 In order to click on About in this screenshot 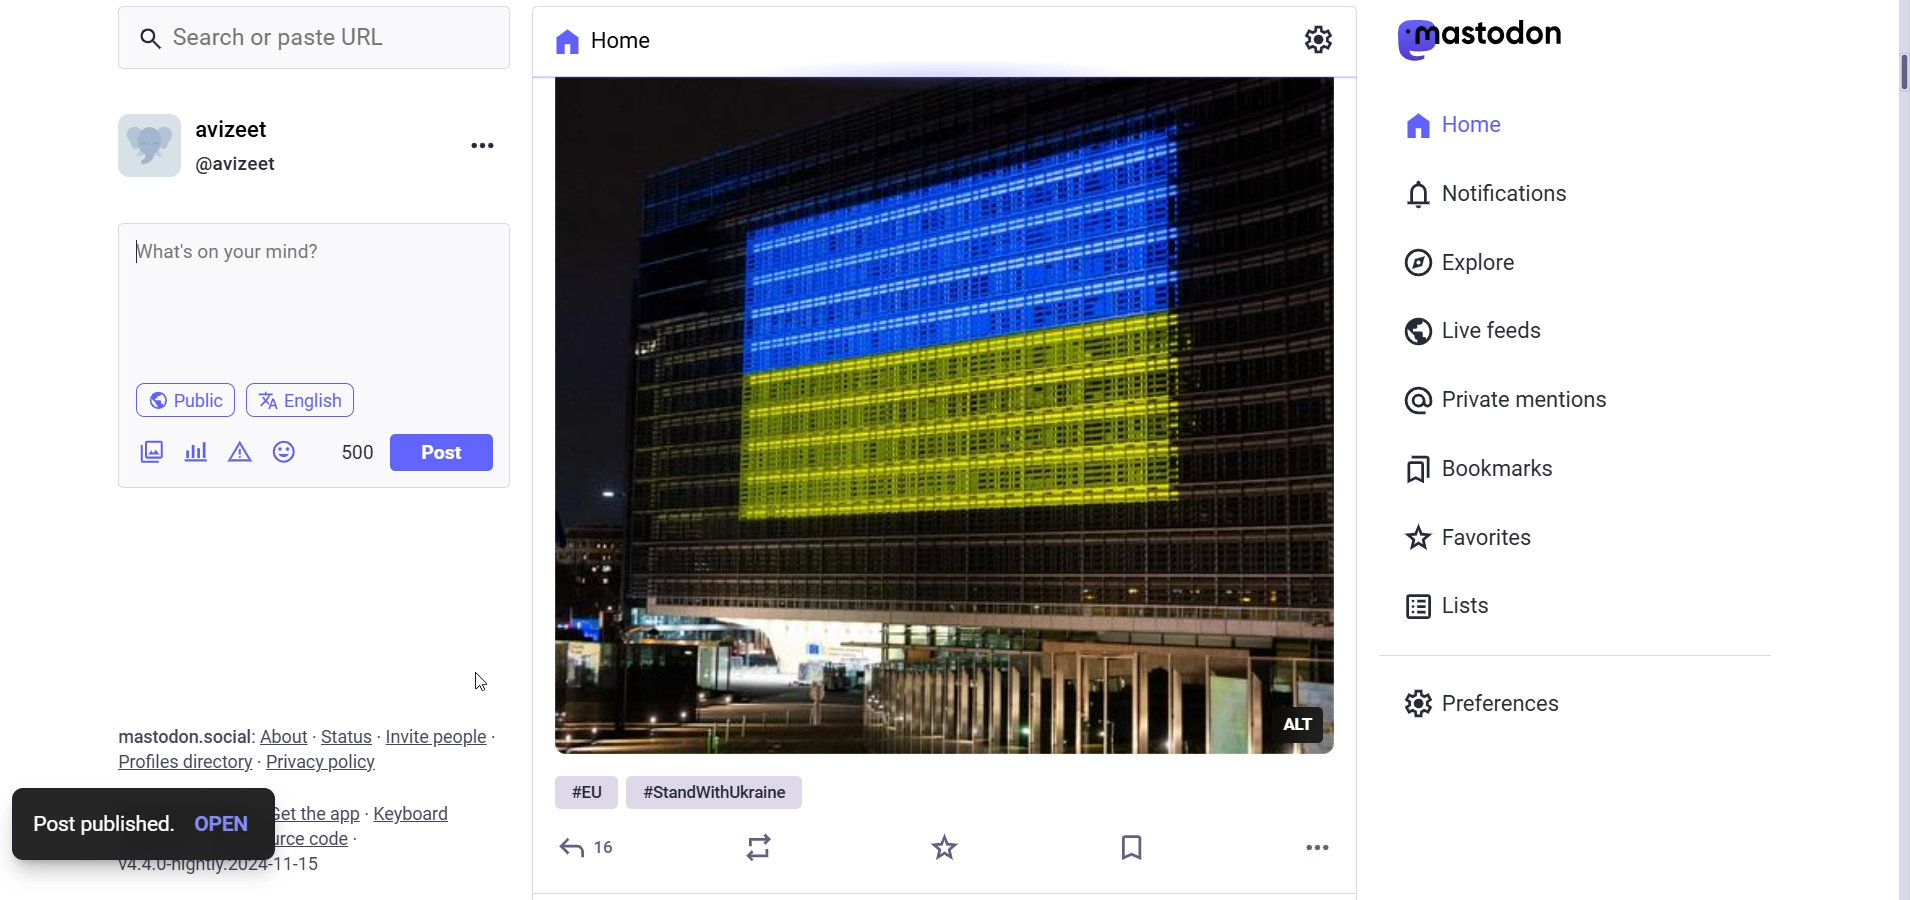, I will do `click(285, 736)`.